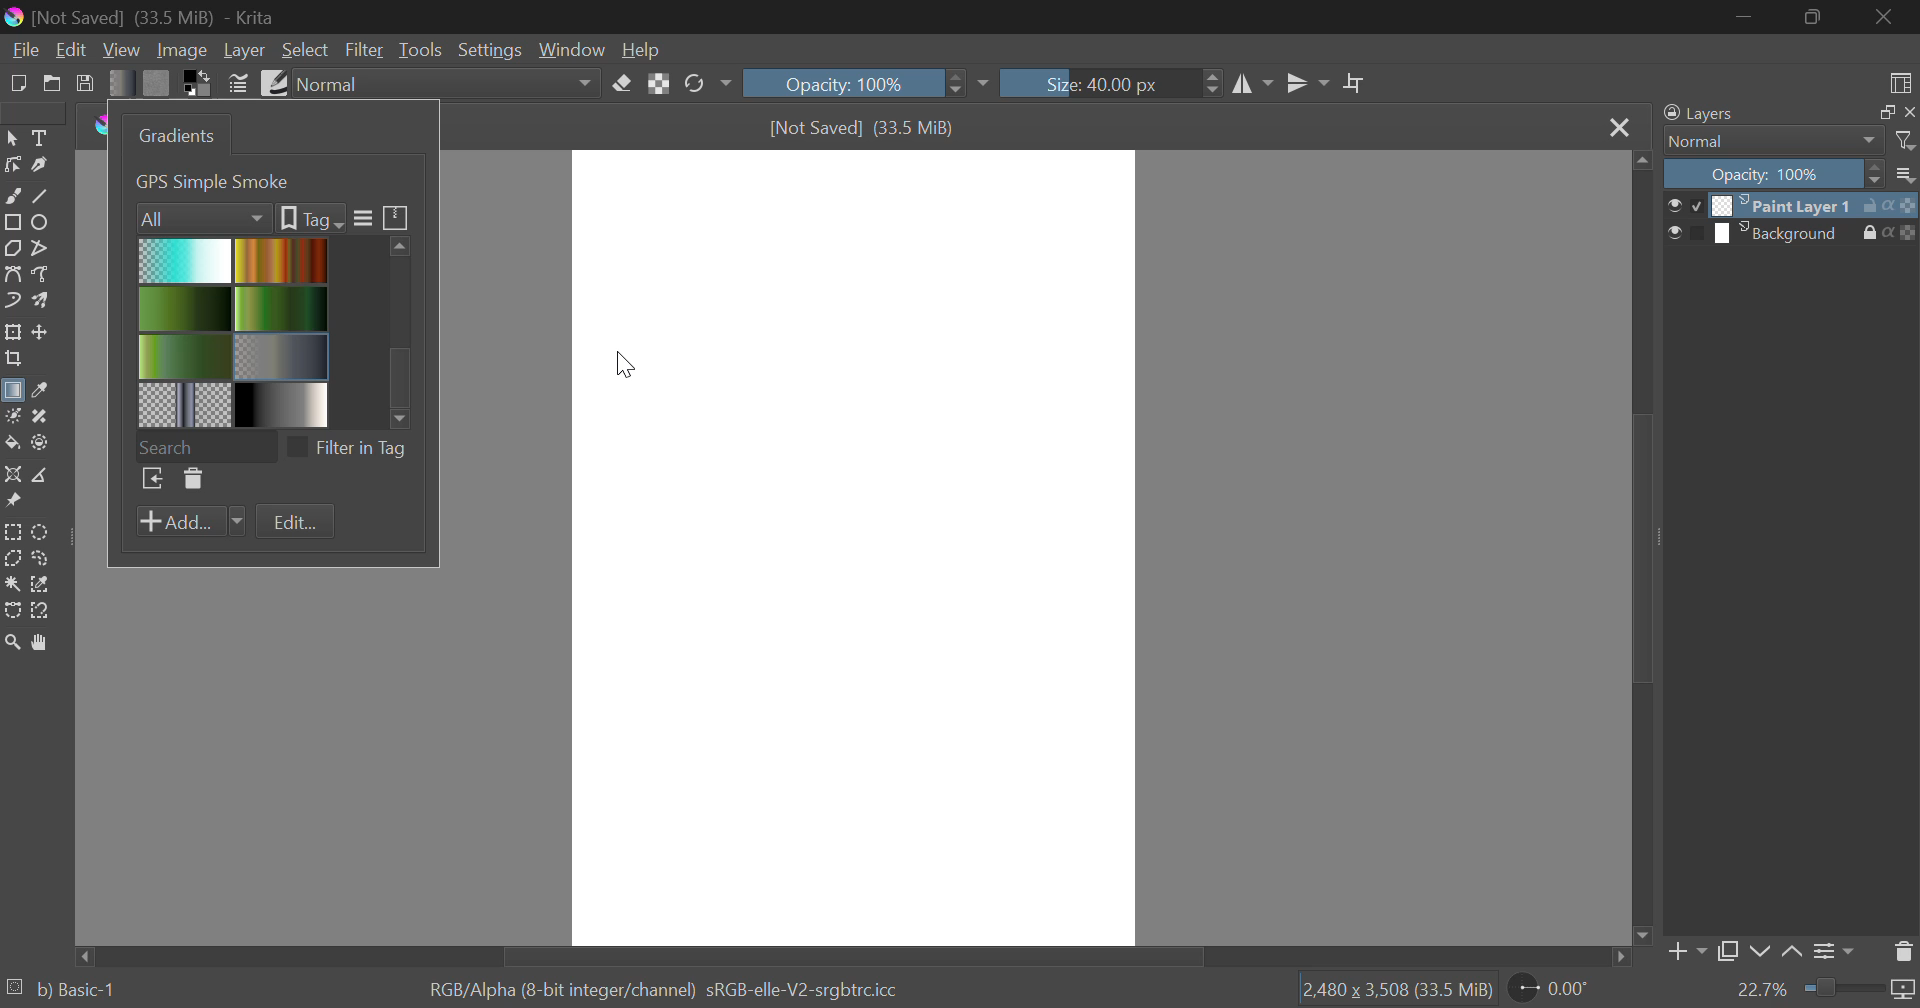 The width and height of the screenshot is (1920, 1008). What do you see at coordinates (41, 476) in the screenshot?
I see `Measurement` at bounding box center [41, 476].